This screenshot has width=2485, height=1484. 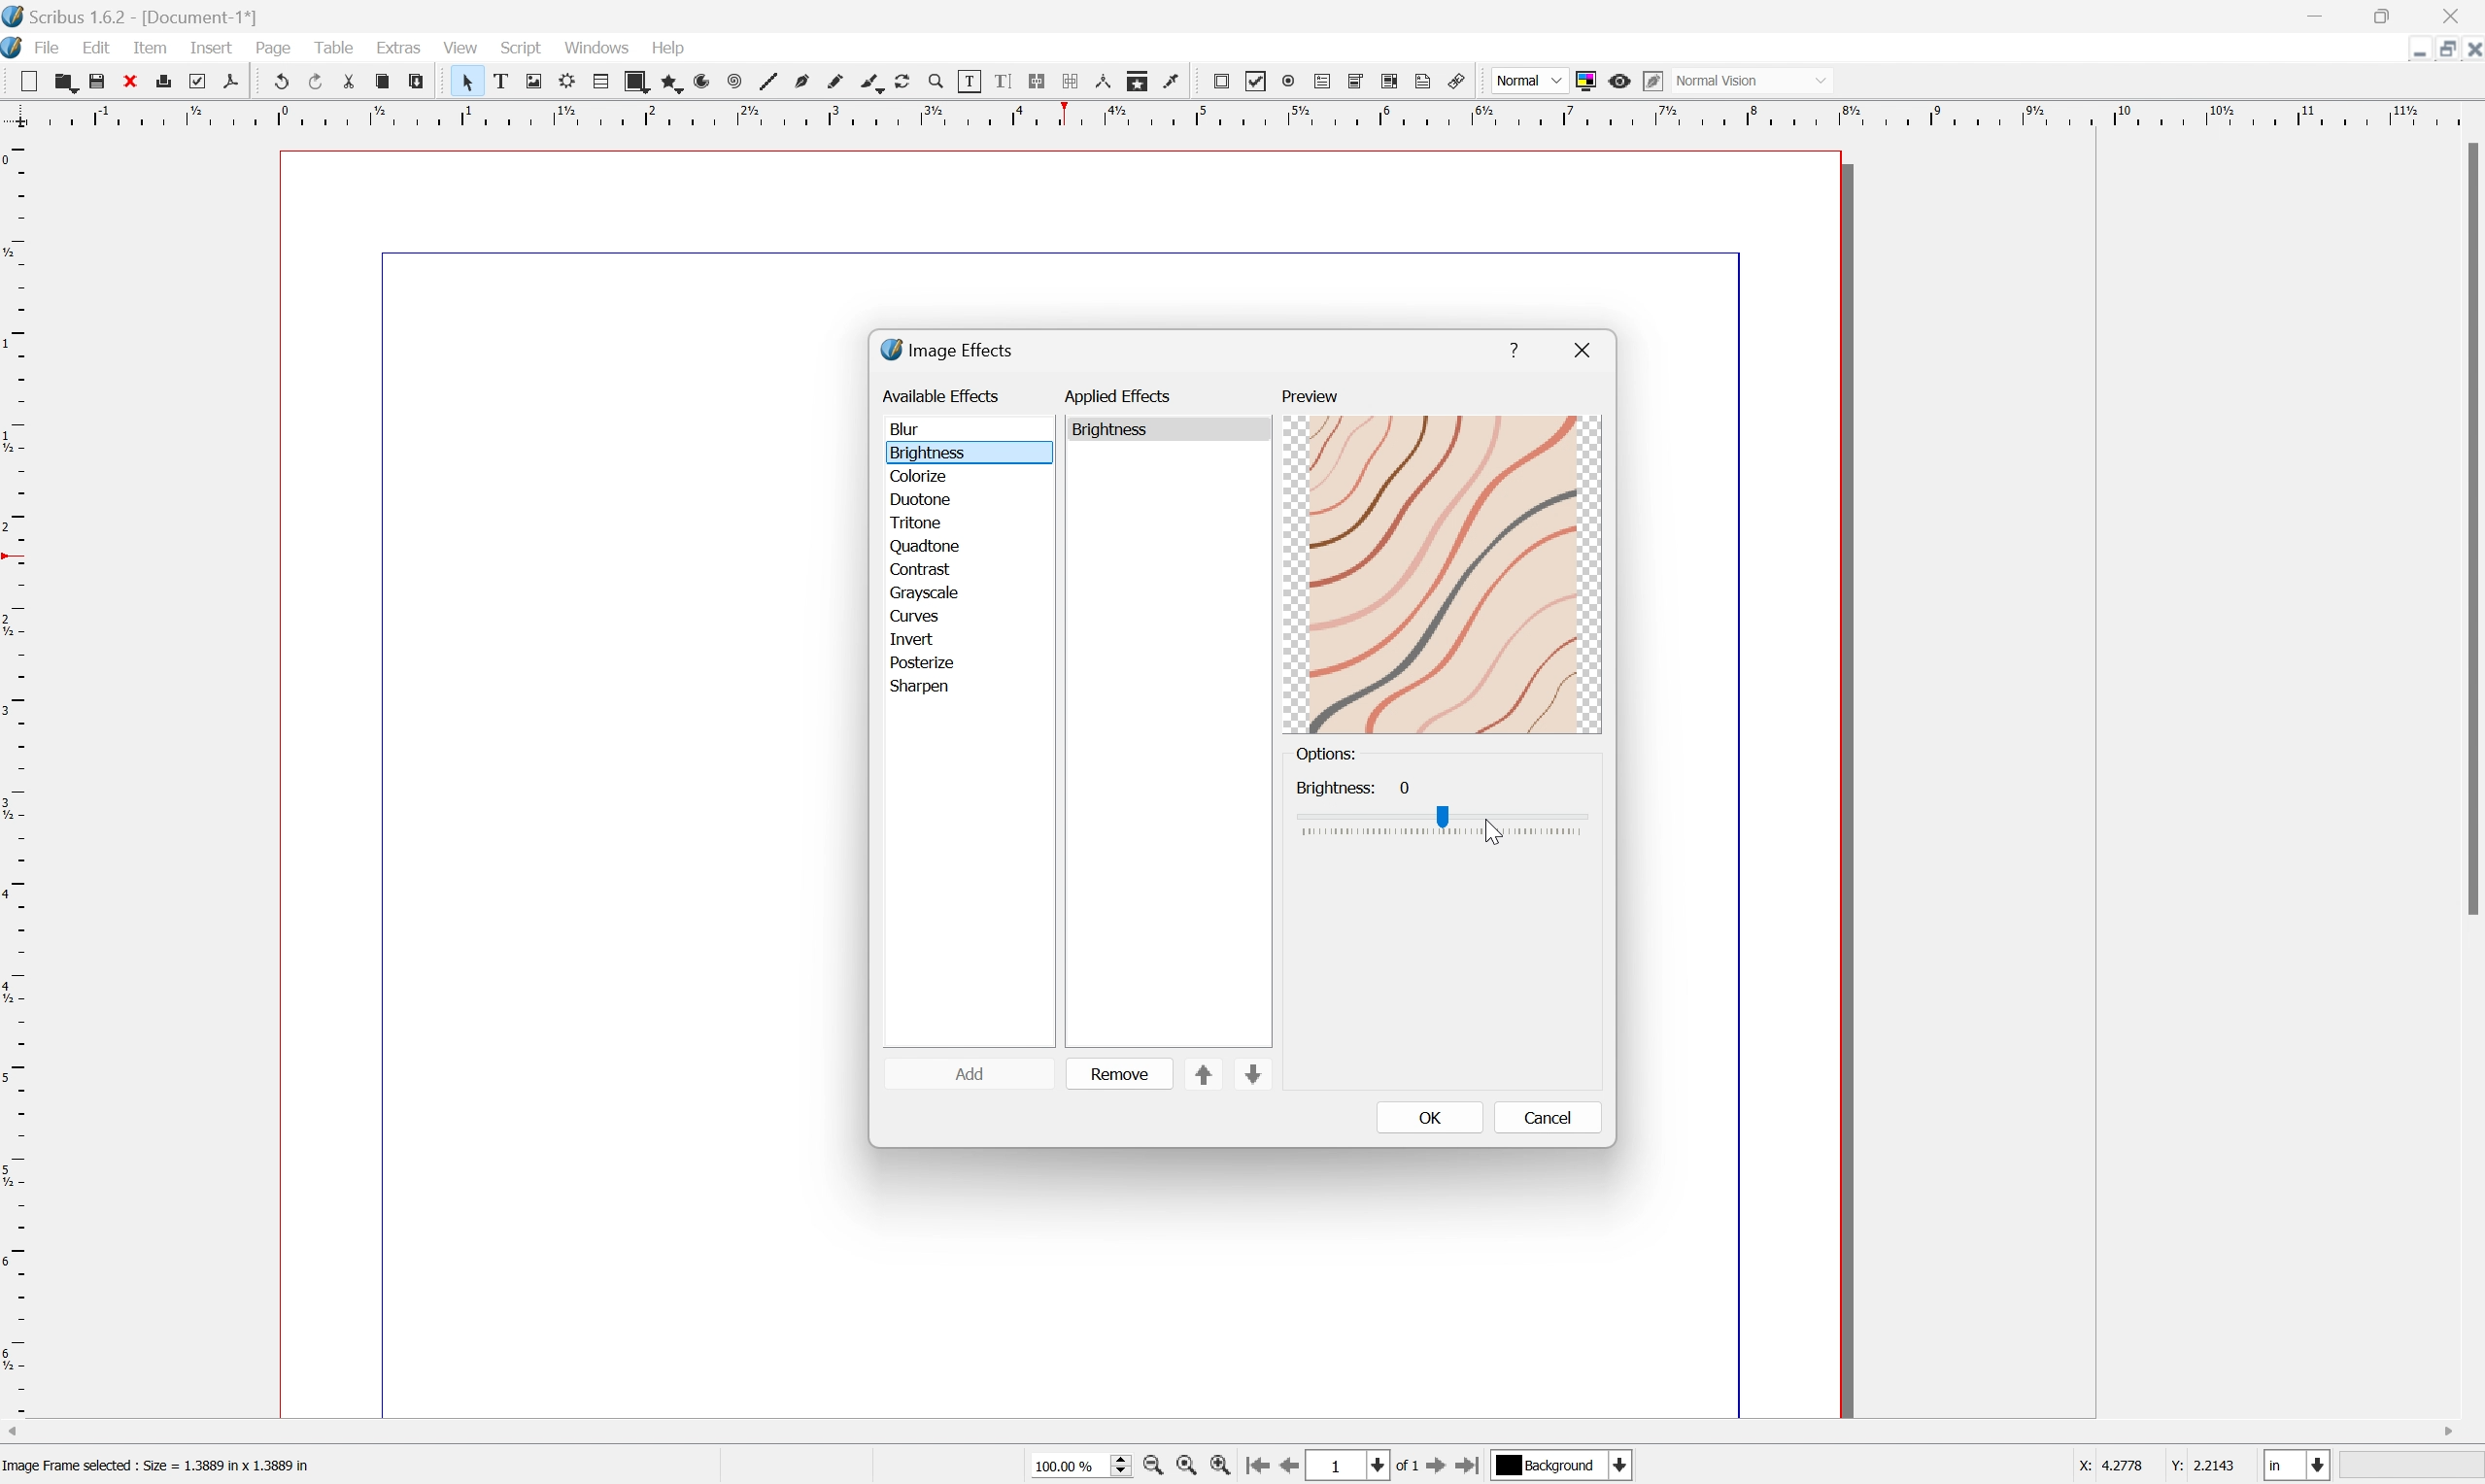 I want to click on curves, so click(x=912, y=613).